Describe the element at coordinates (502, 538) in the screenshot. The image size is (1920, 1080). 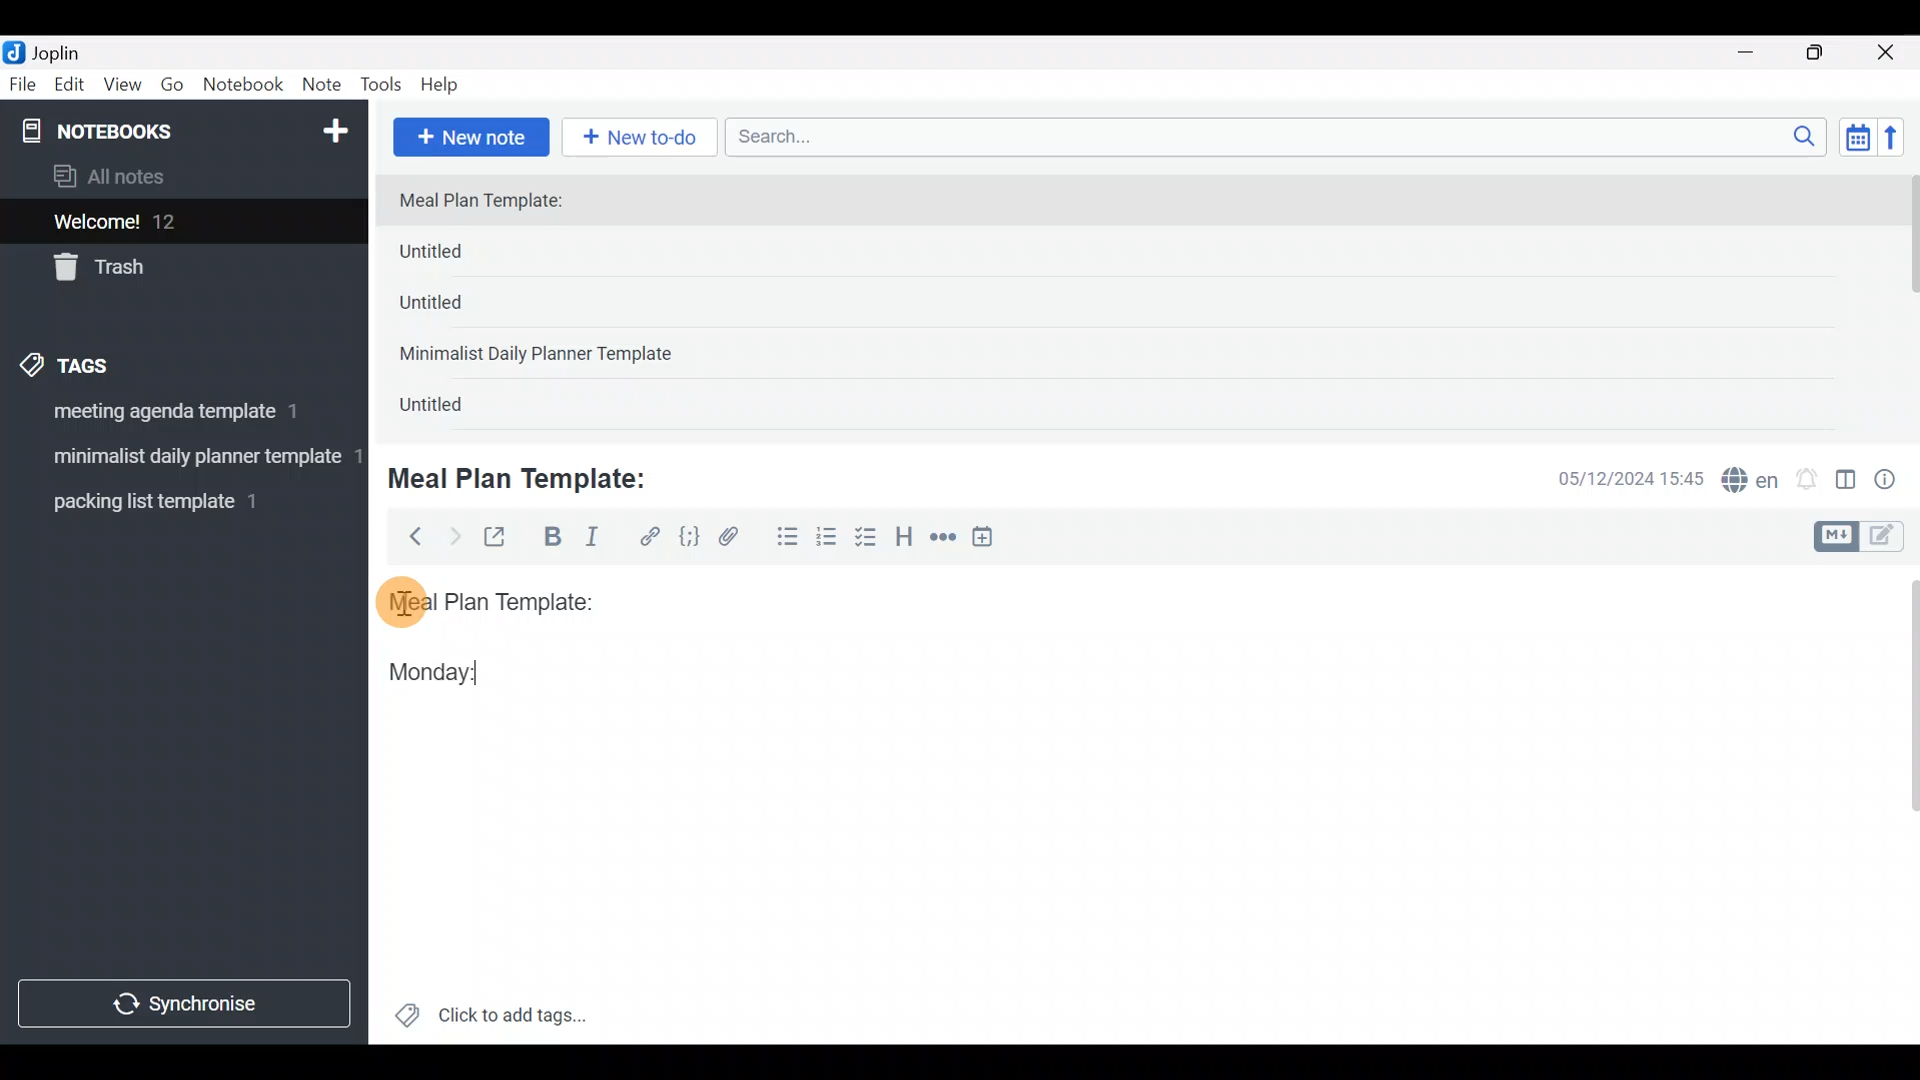
I see `Toggle external editing` at that location.